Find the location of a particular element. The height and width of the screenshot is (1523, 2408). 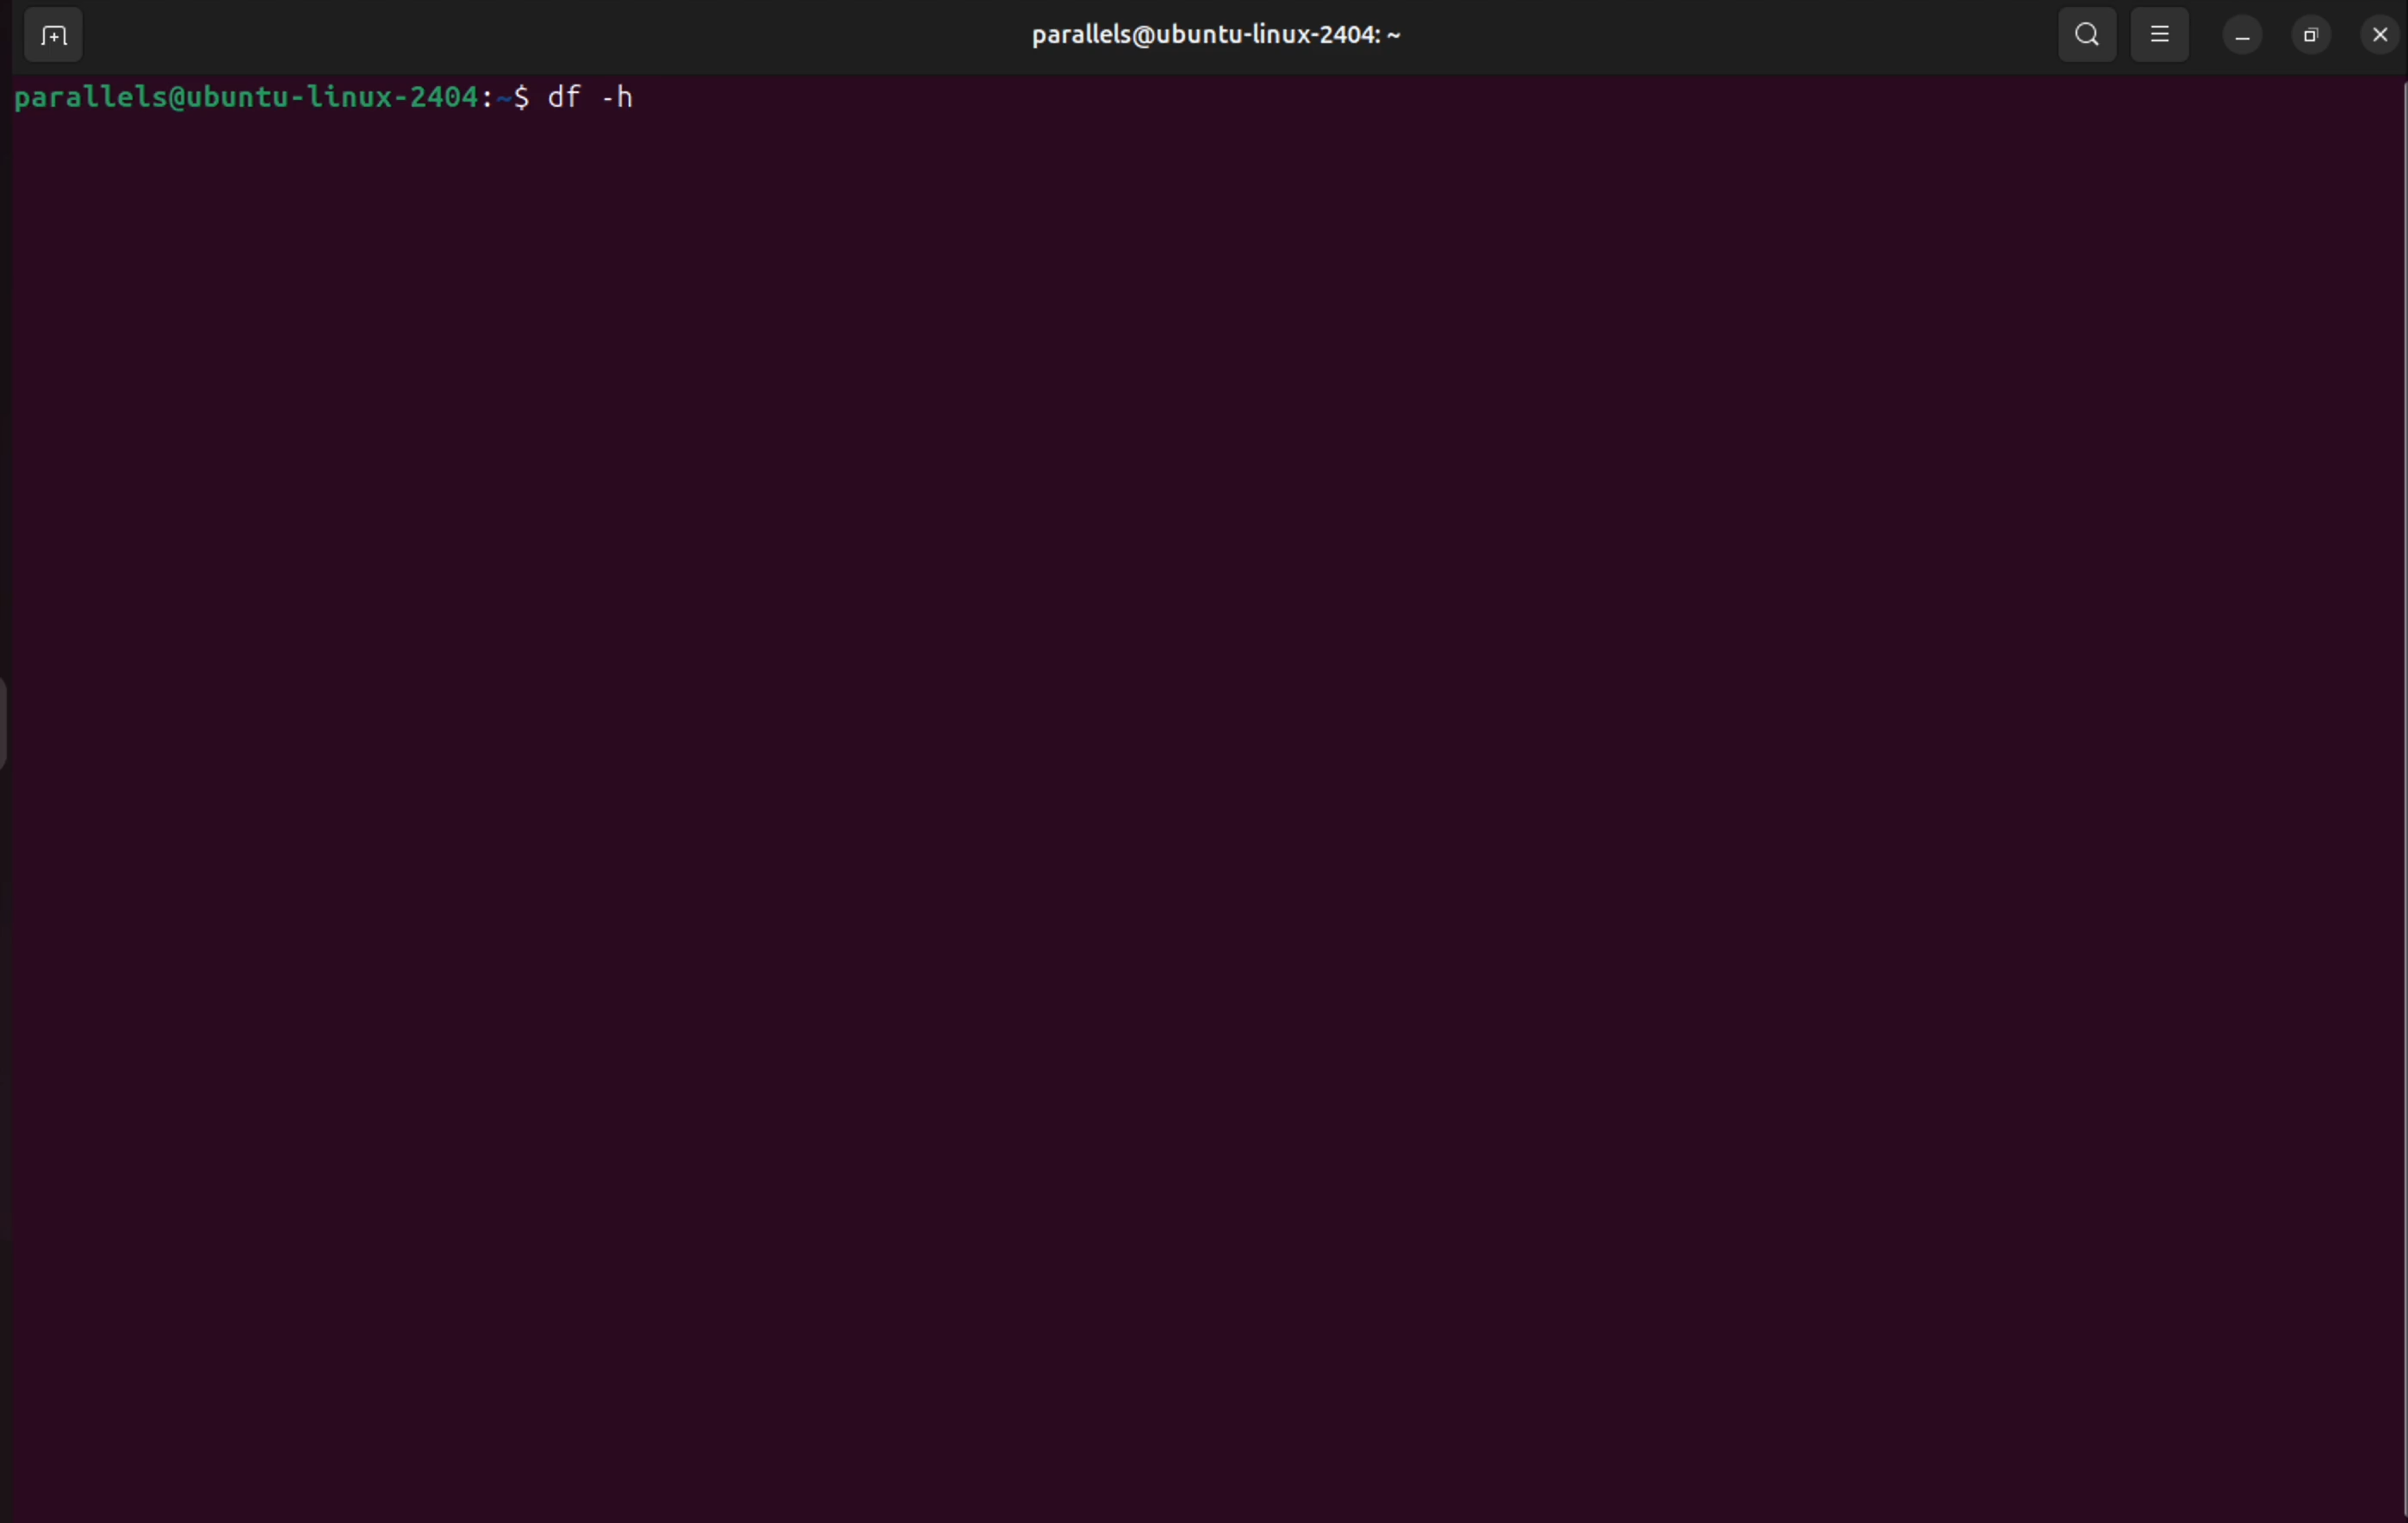

minimize is located at coordinates (2244, 35).